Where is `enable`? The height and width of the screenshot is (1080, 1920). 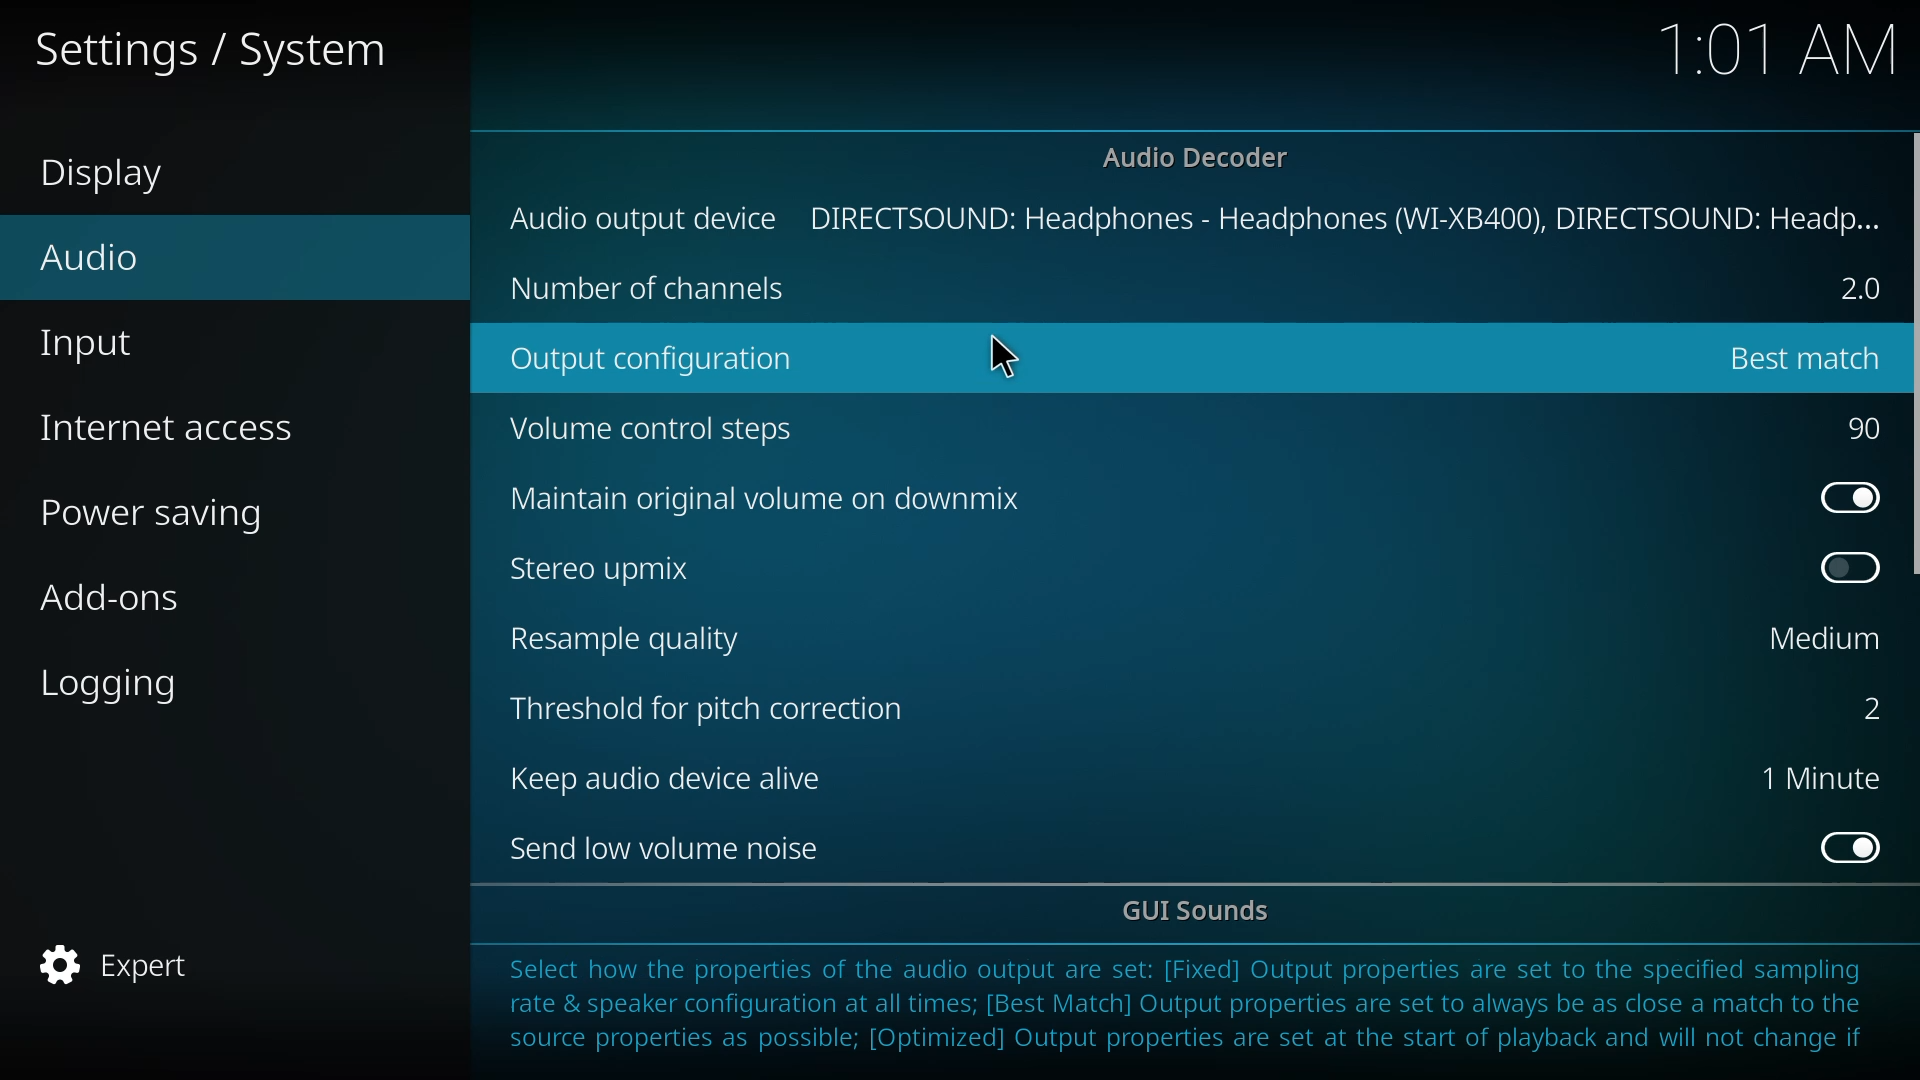 enable is located at coordinates (1842, 568).